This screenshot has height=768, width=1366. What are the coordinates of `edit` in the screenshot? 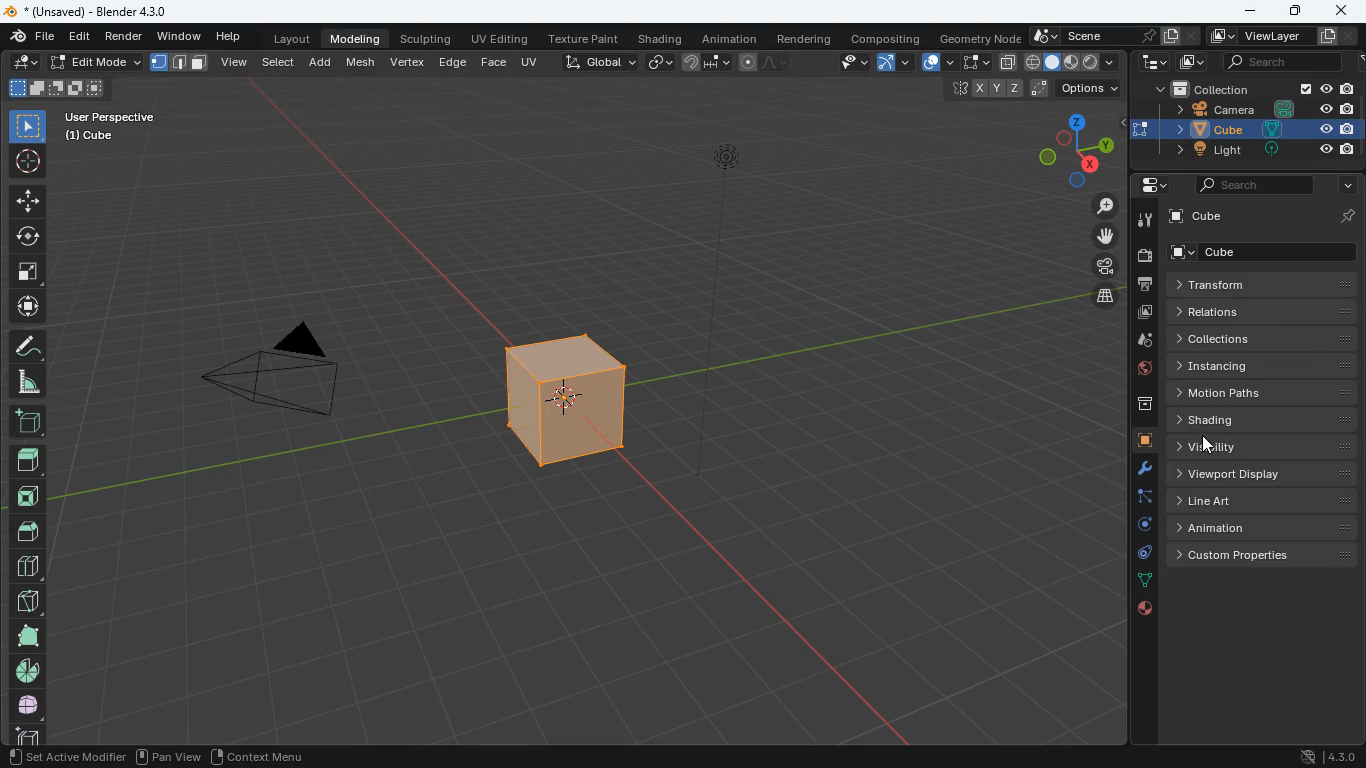 It's located at (79, 37).